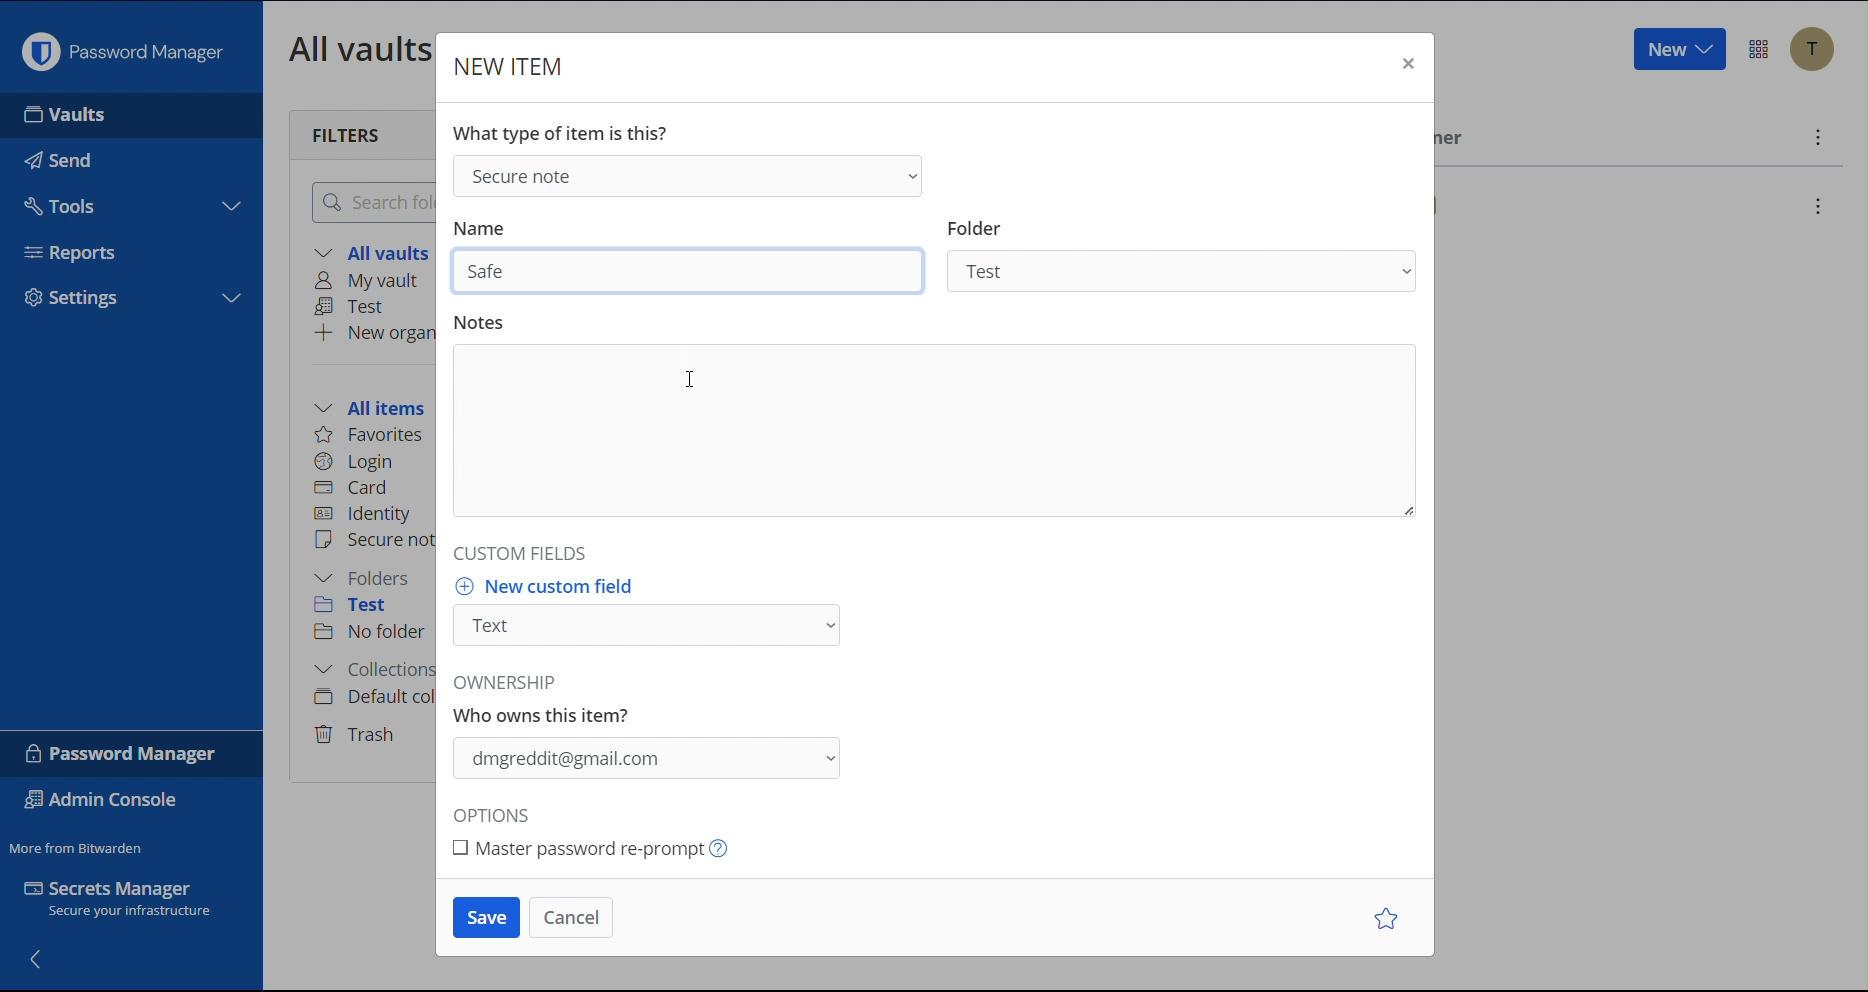 The height and width of the screenshot is (992, 1868). What do you see at coordinates (692, 378) in the screenshot?
I see `Cursor` at bounding box center [692, 378].